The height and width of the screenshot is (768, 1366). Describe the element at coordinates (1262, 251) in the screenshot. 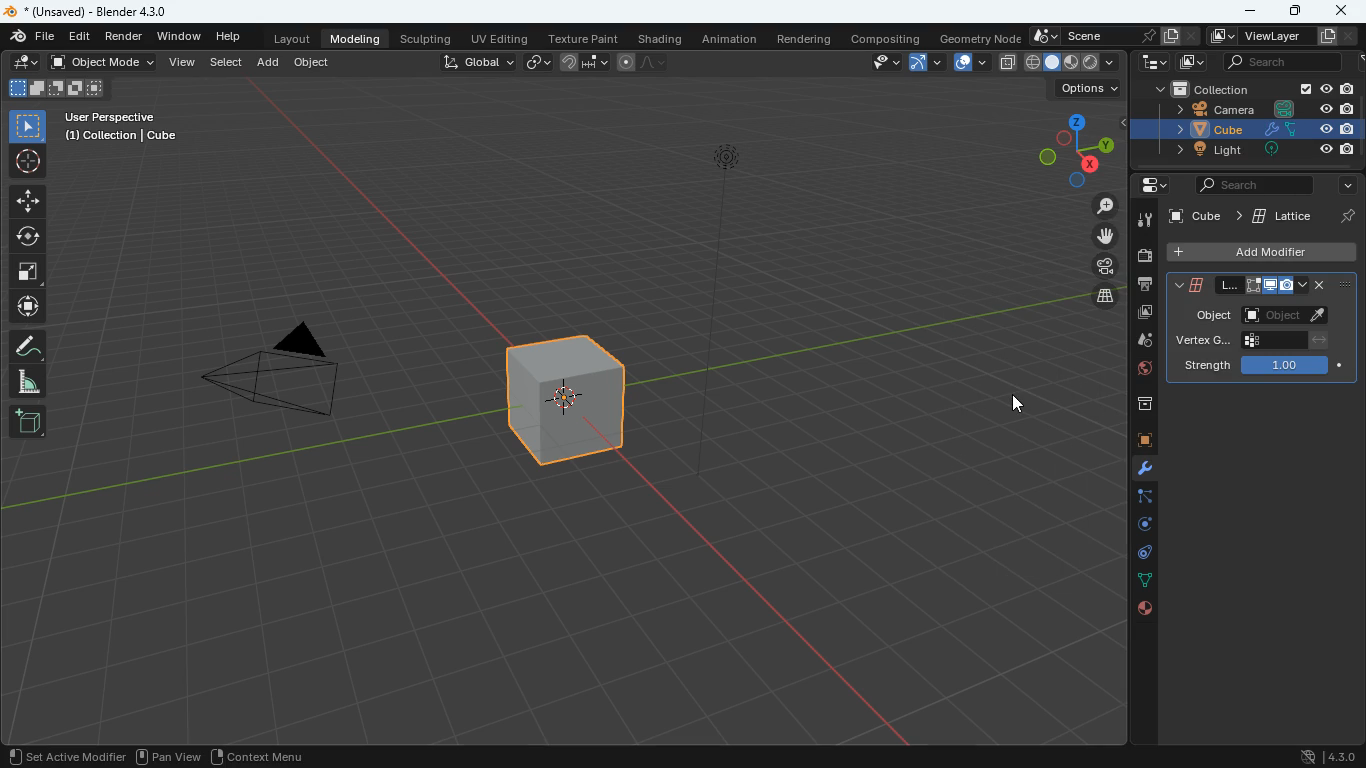

I see `add modifier` at that location.